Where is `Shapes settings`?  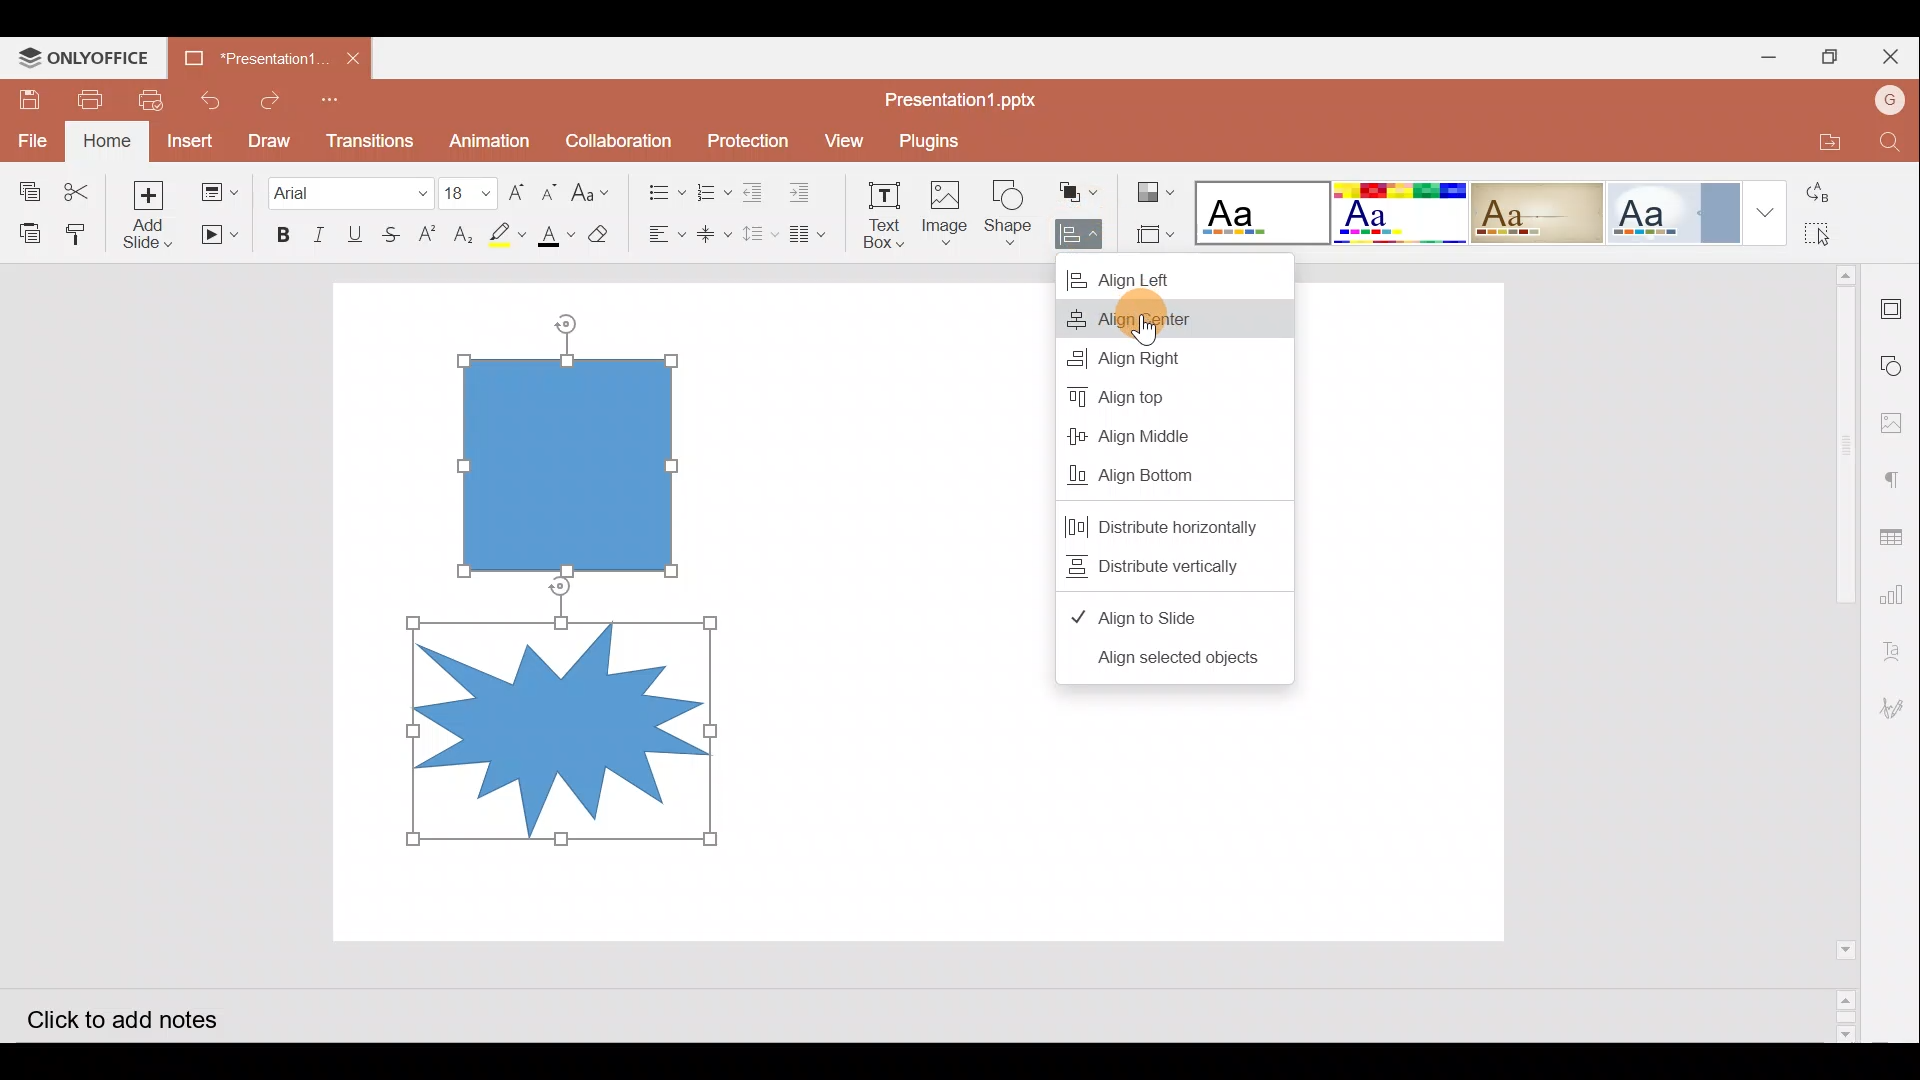
Shapes settings is located at coordinates (1895, 361).